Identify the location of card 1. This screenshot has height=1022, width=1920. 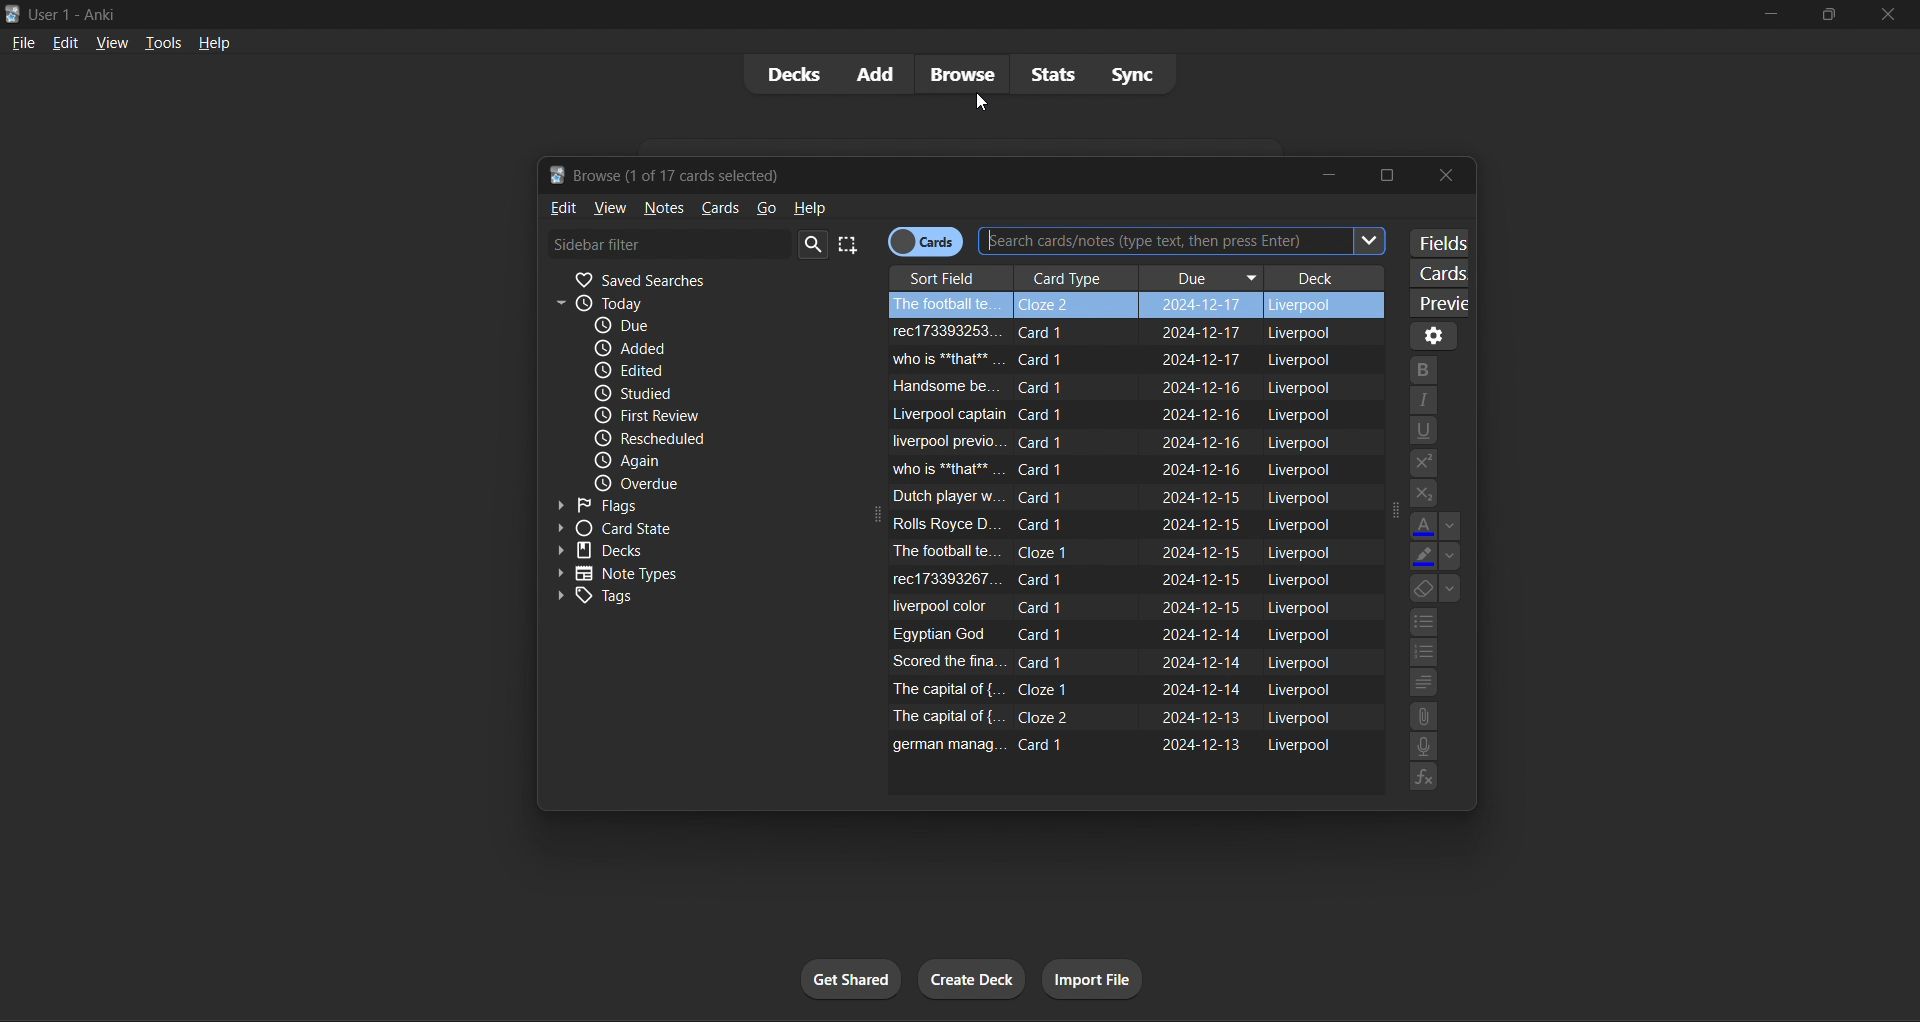
(1056, 690).